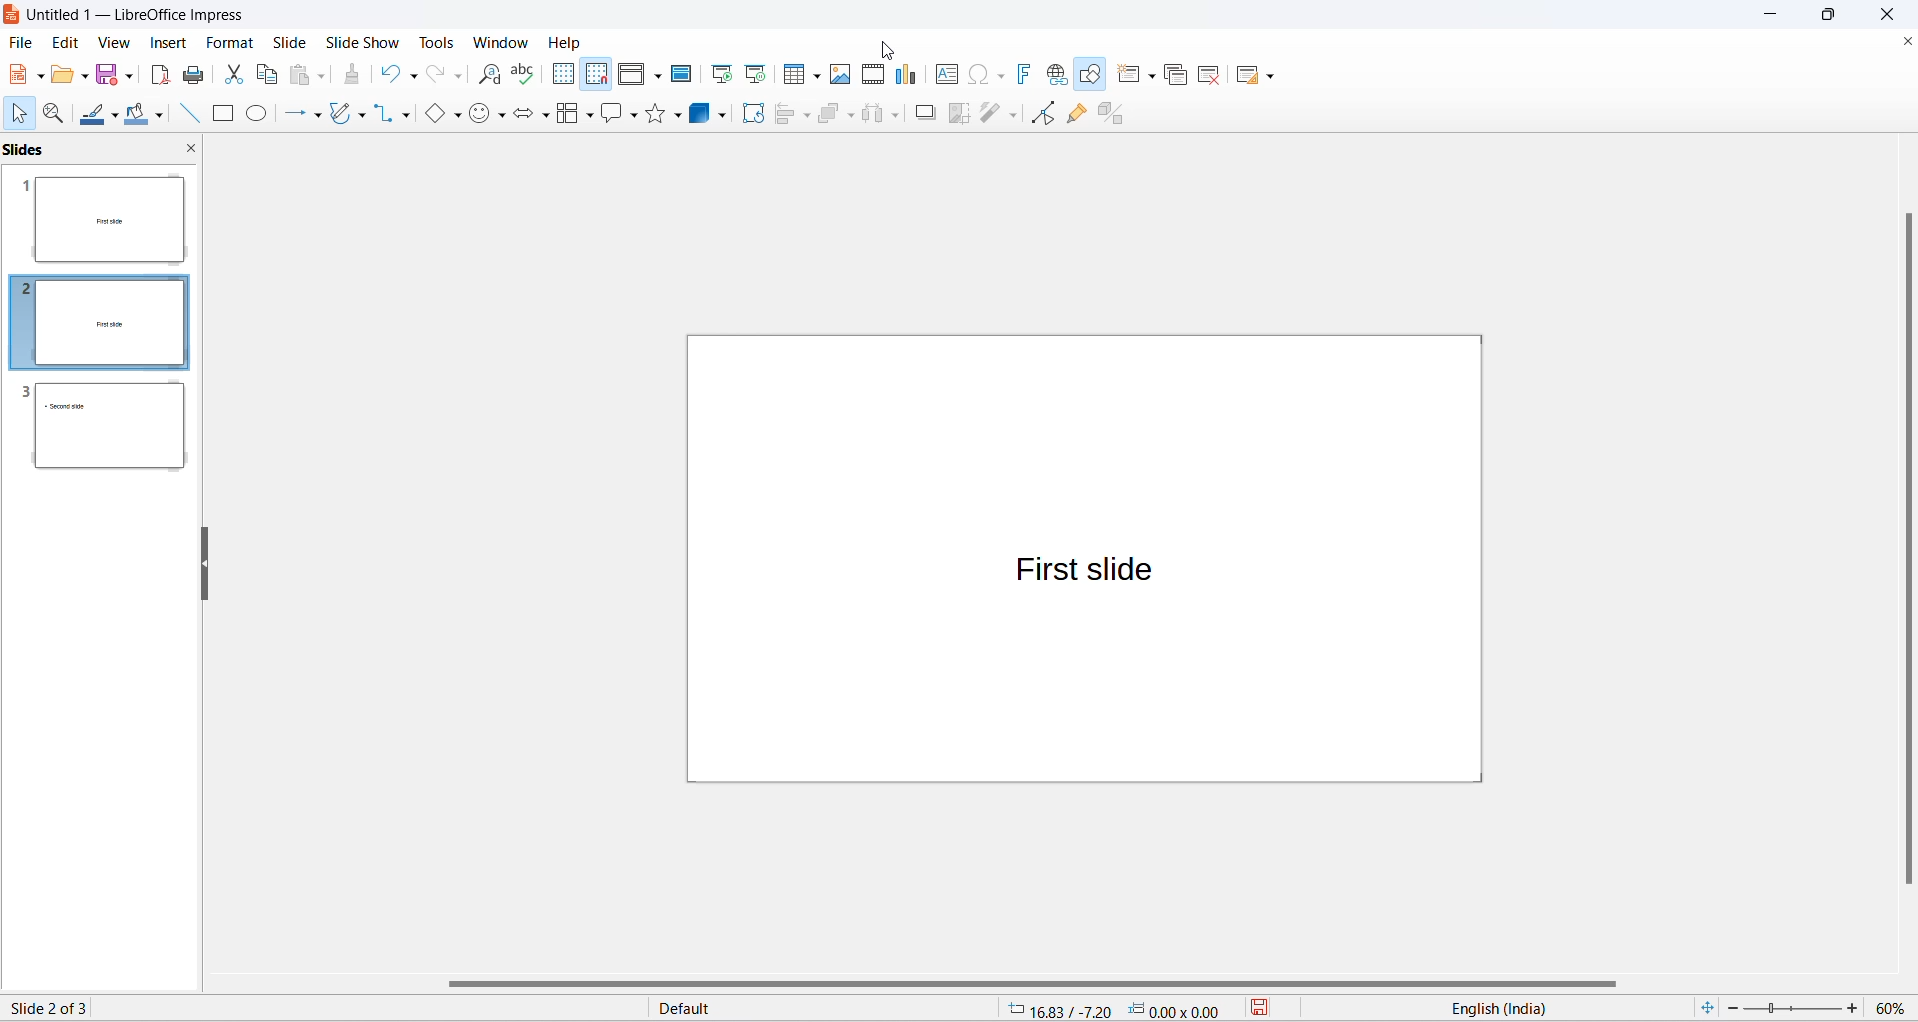  Describe the element at coordinates (25, 42) in the screenshot. I see `file` at that location.